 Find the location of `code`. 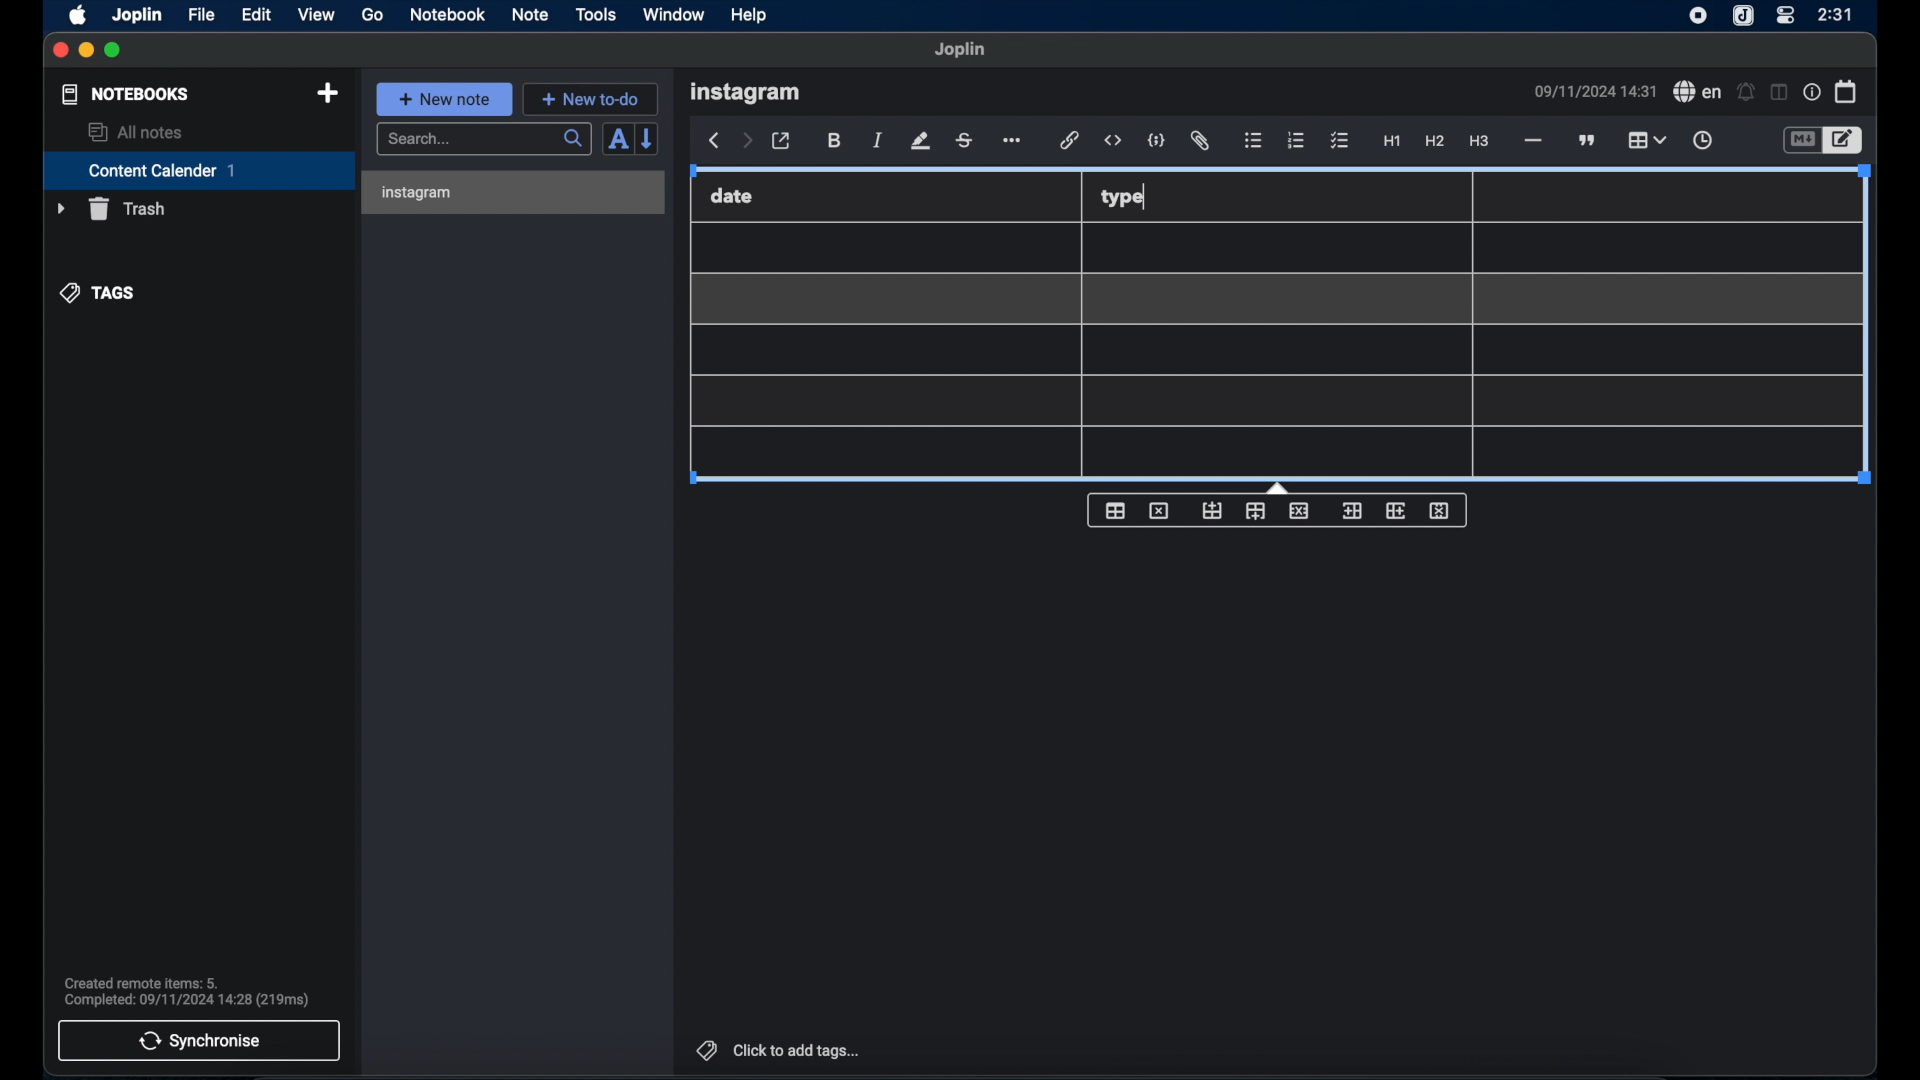

code is located at coordinates (1155, 140).